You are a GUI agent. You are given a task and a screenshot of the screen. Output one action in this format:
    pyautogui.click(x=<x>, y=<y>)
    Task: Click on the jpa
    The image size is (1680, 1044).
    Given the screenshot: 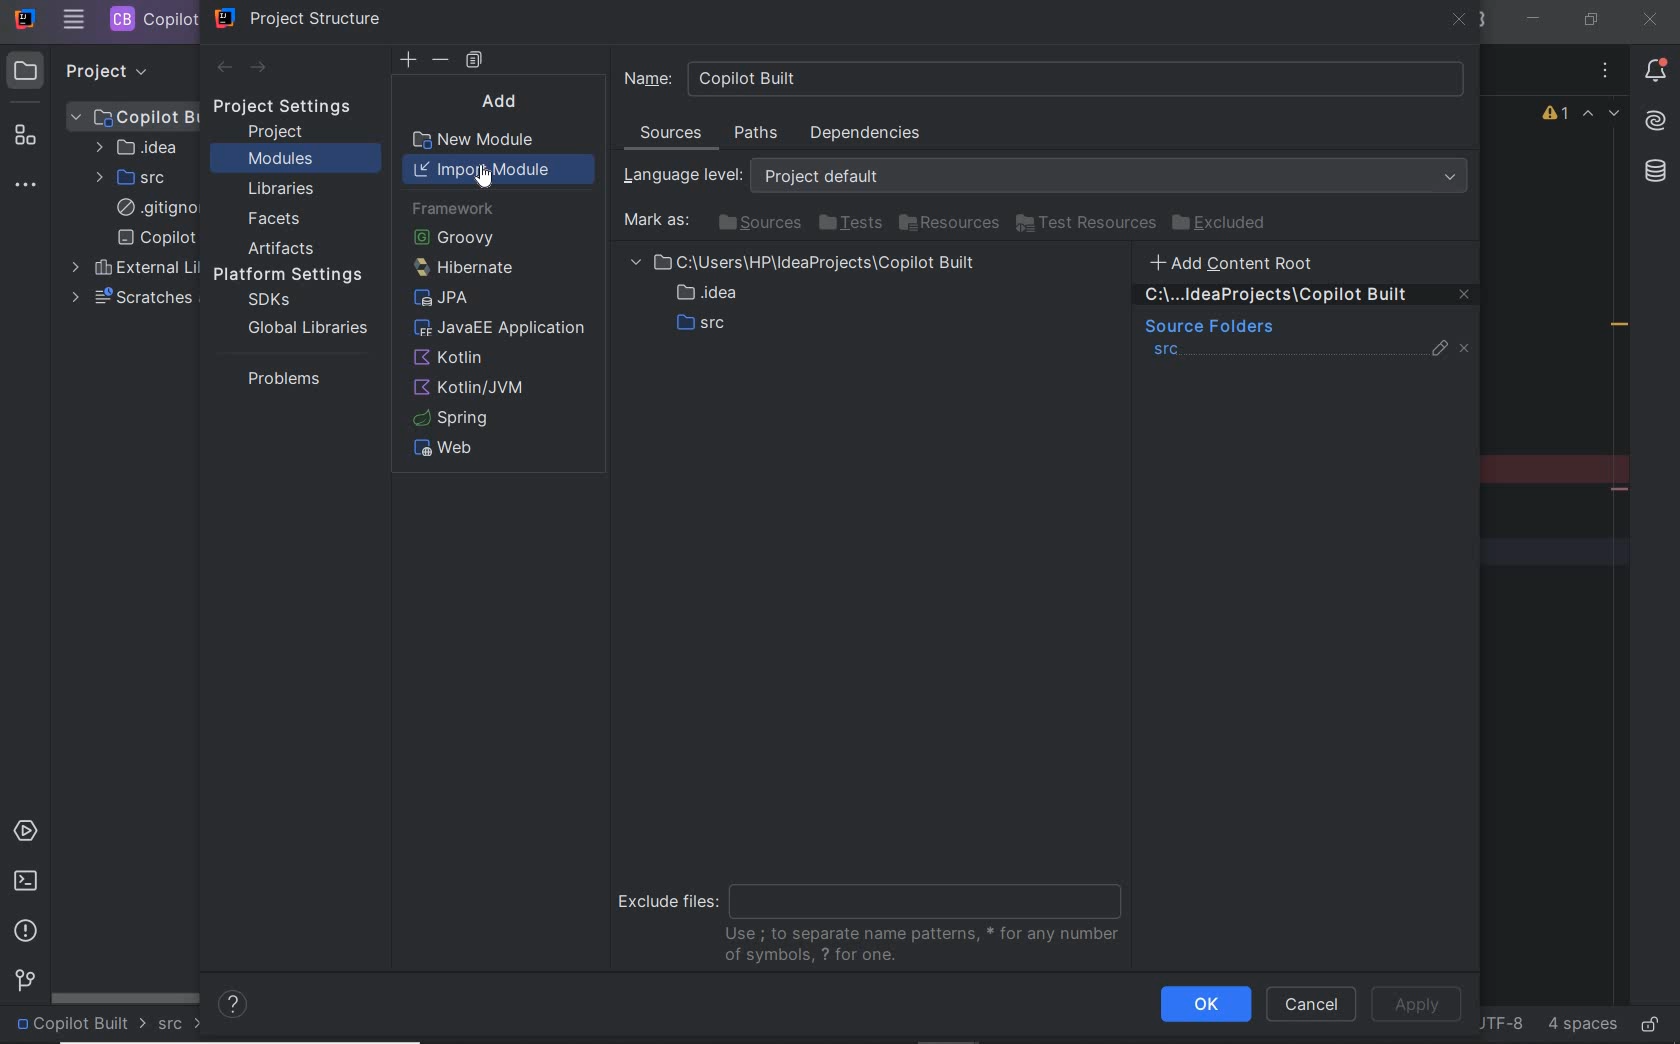 What is the action you would take?
    pyautogui.click(x=442, y=301)
    